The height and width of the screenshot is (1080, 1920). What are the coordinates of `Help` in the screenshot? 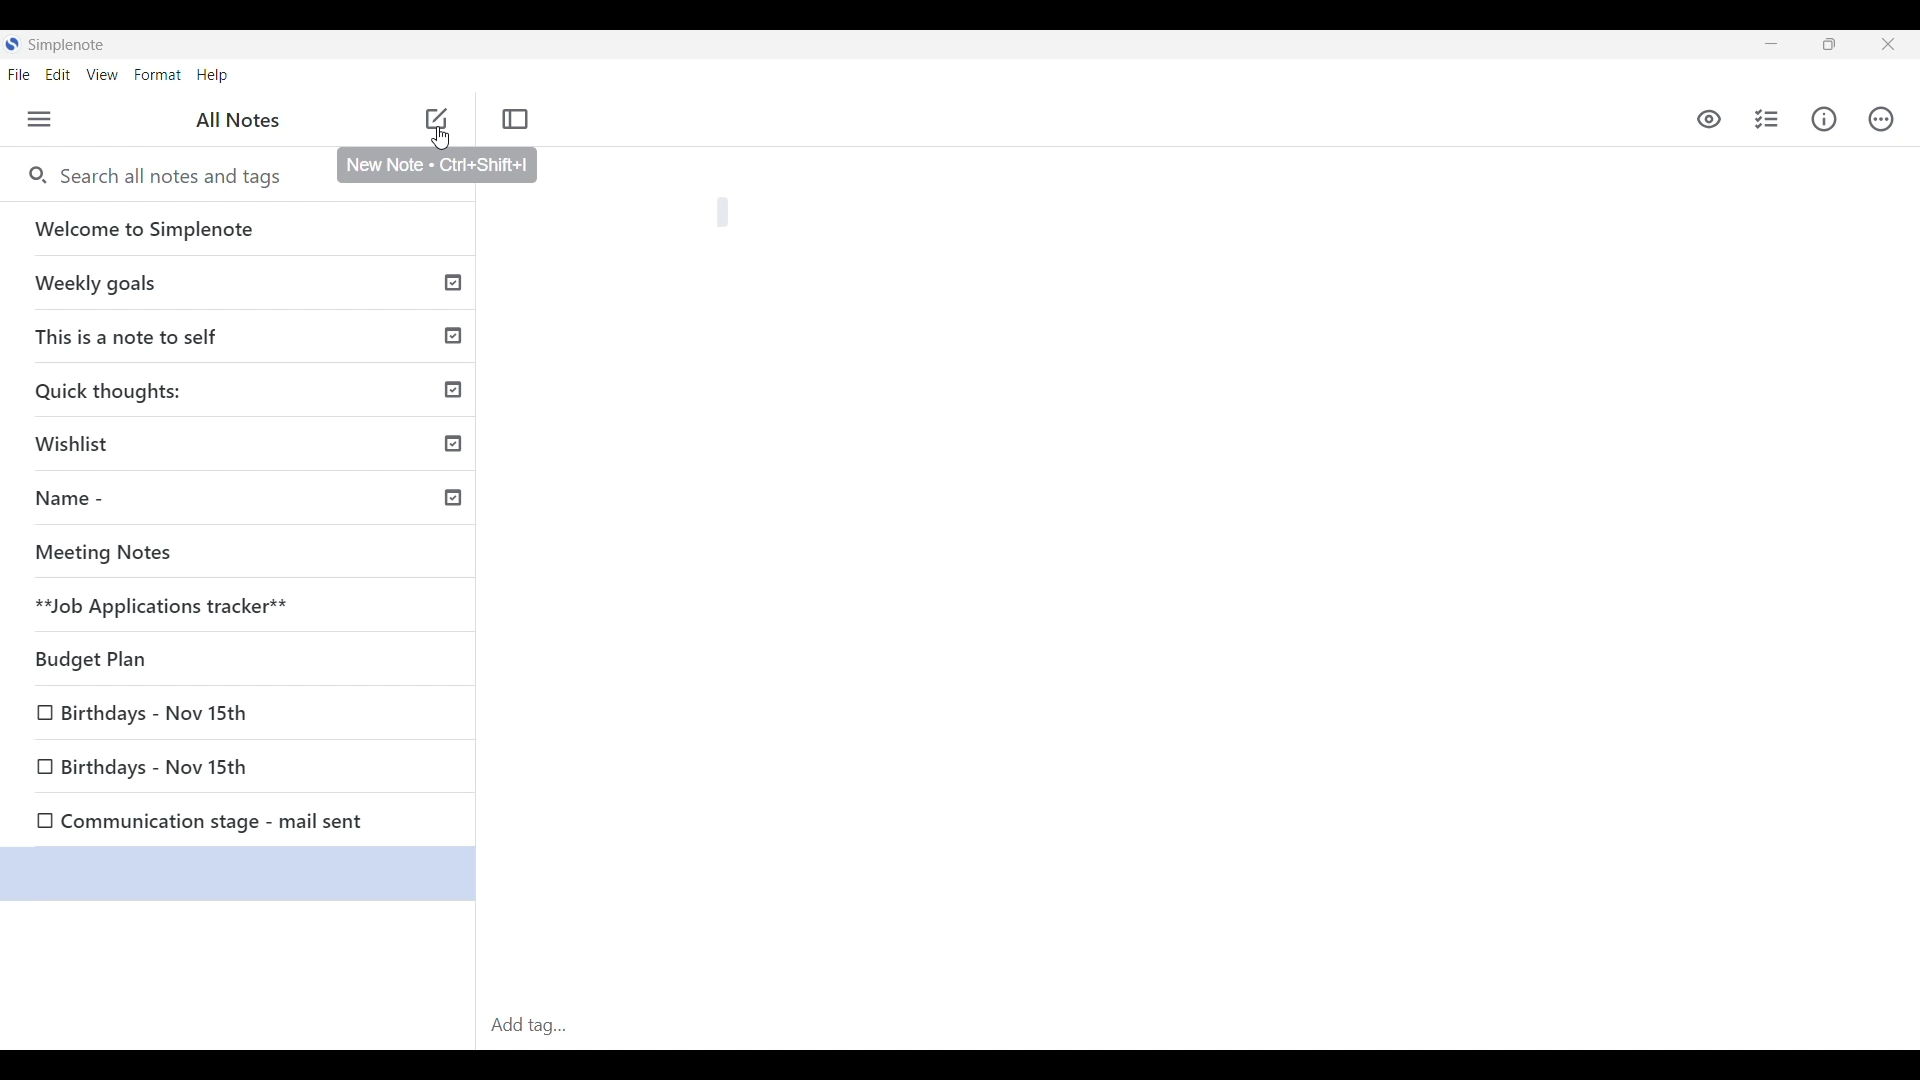 It's located at (214, 76).